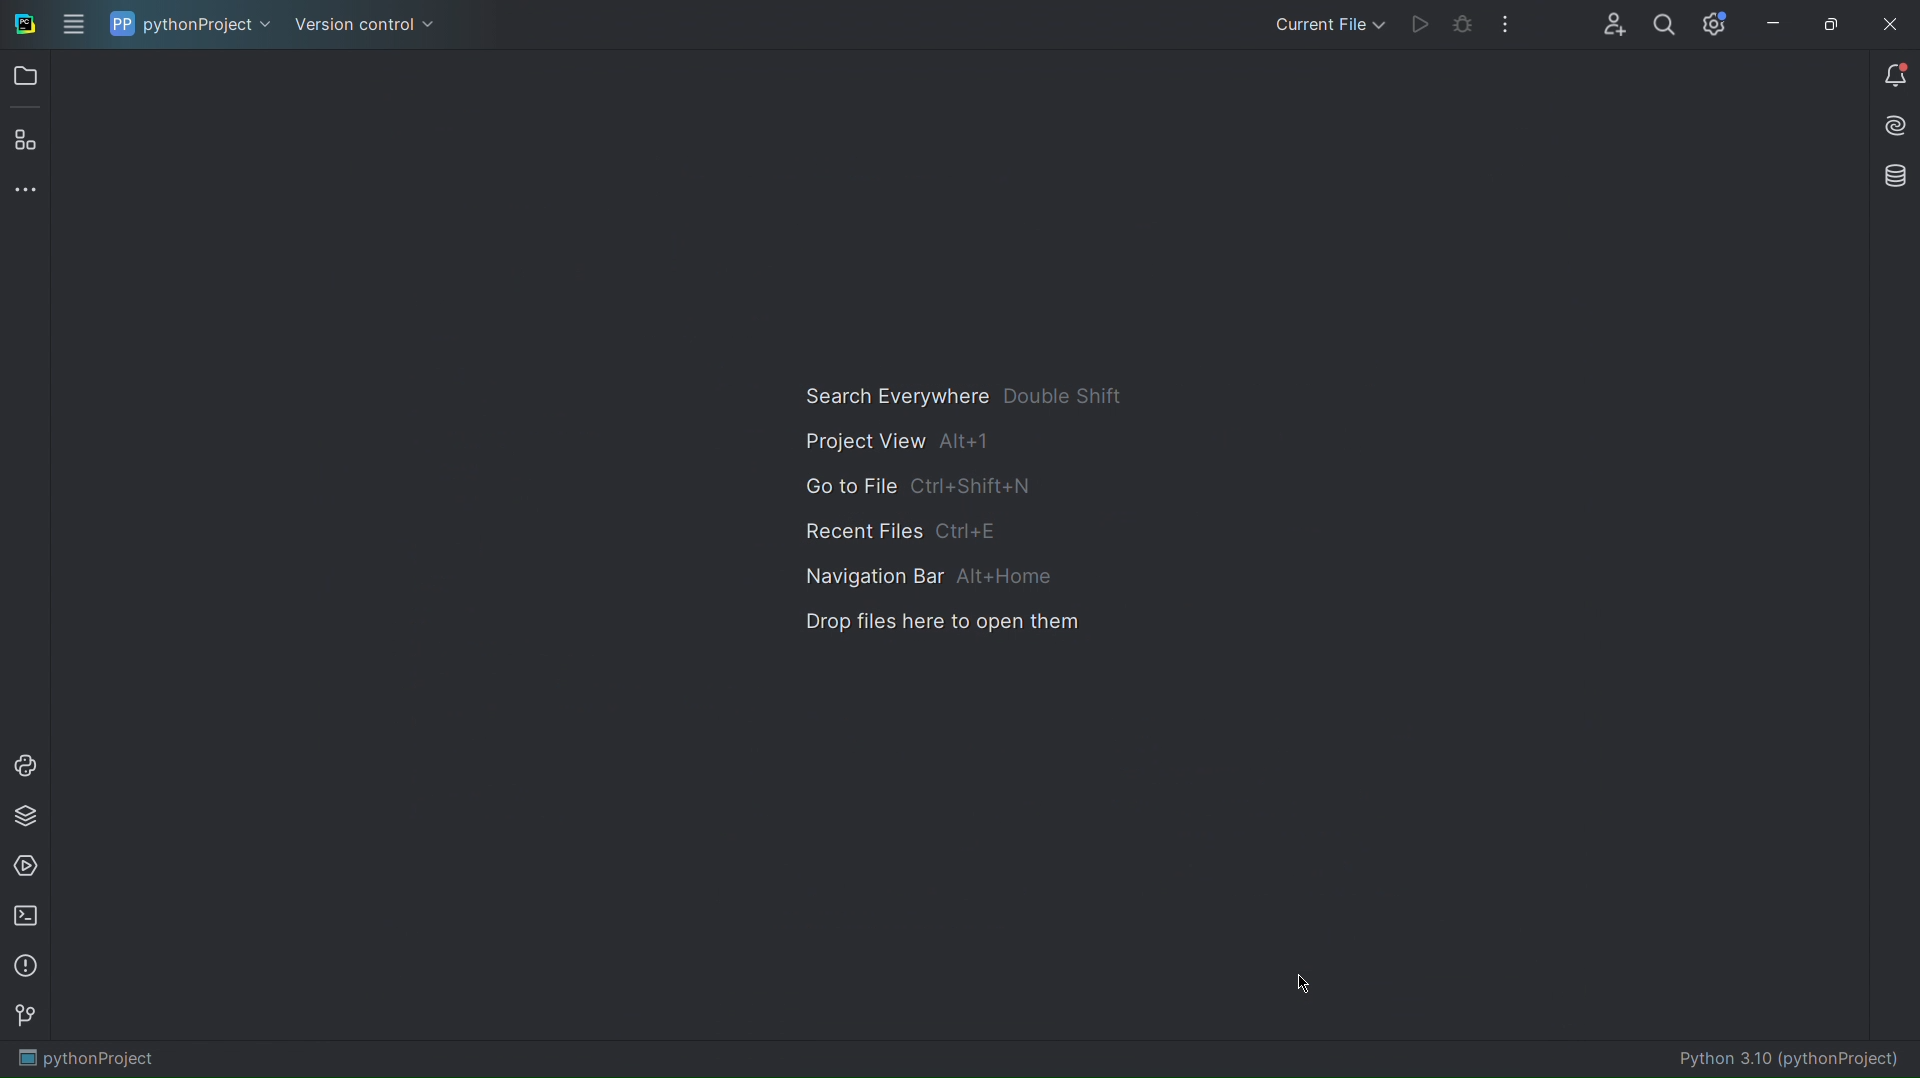 Image resolution: width=1920 pixels, height=1078 pixels. What do you see at coordinates (1770, 23) in the screenshot?
I see `Minimize` at bounding box center [1770, 23].